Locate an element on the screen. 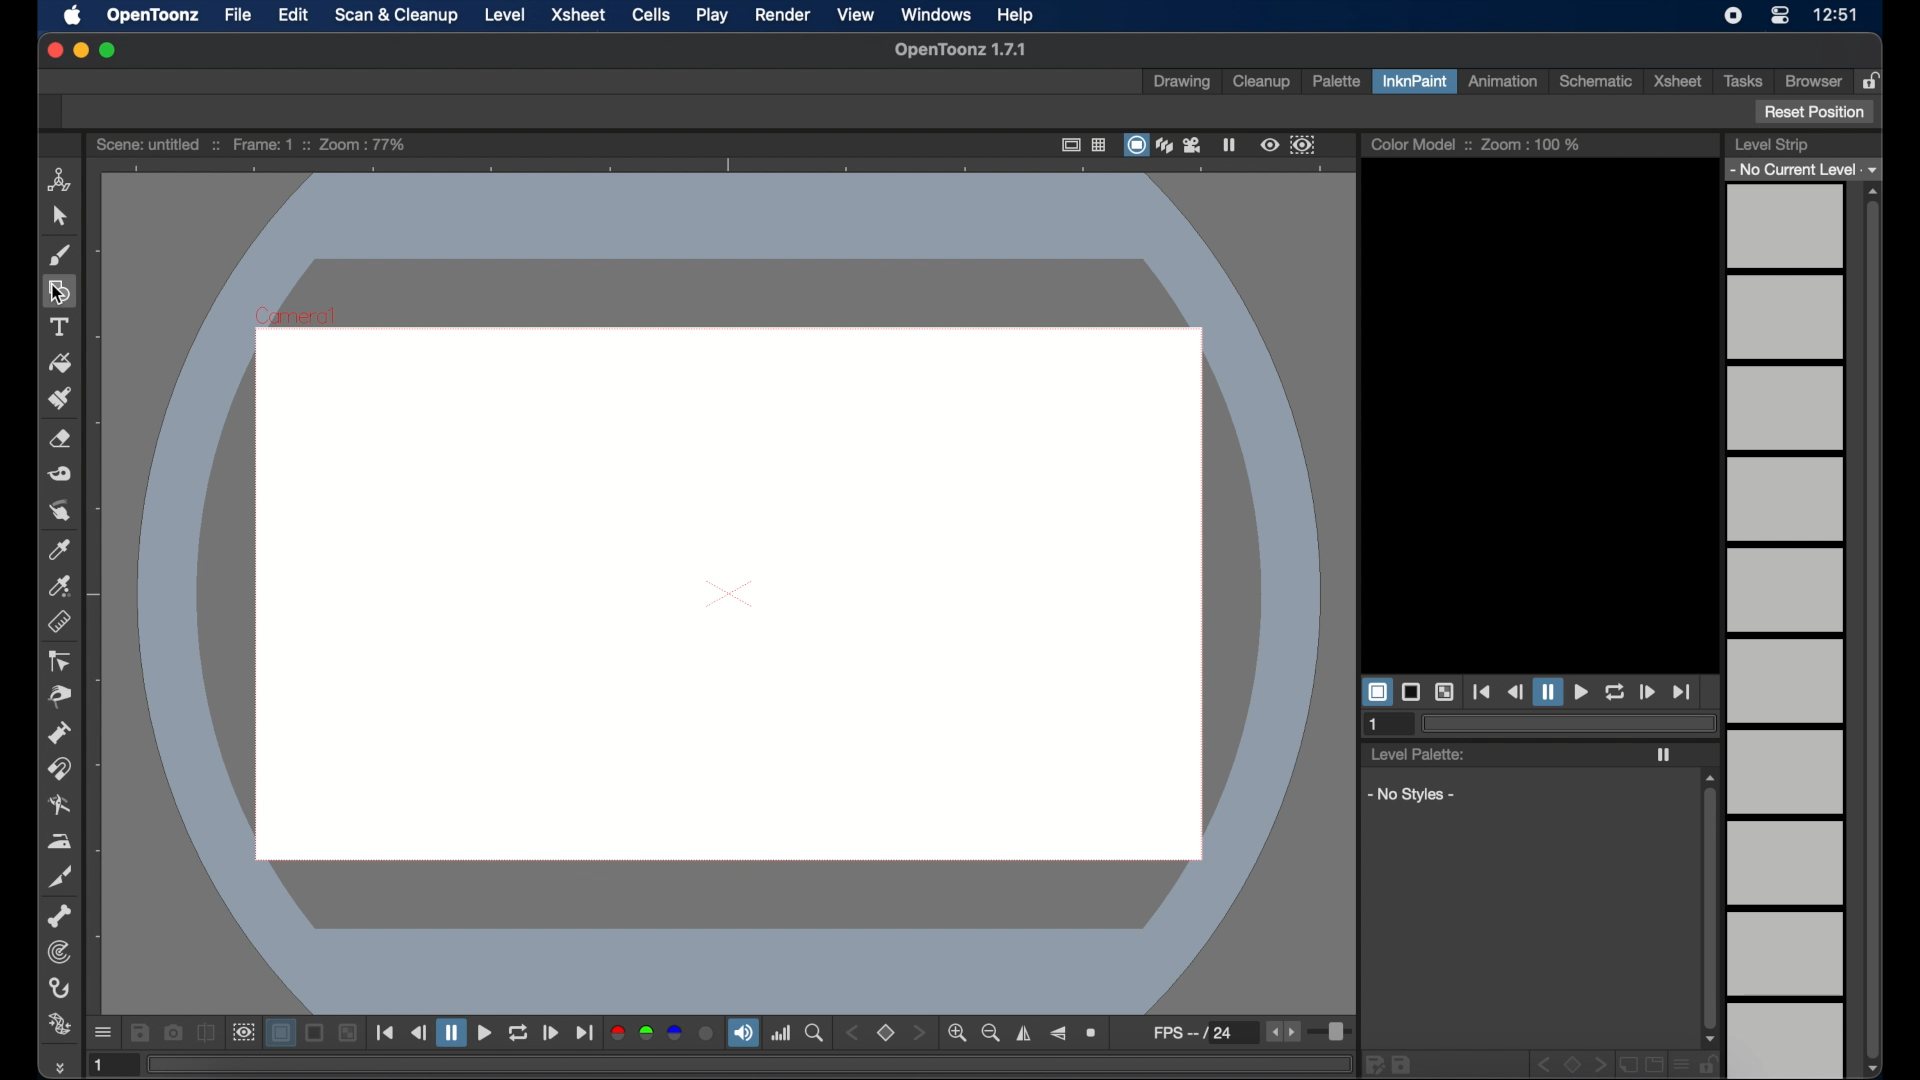 The height and width of the screenshot is (1080, 1920). pinch tool is located at coordinates (60, 696).